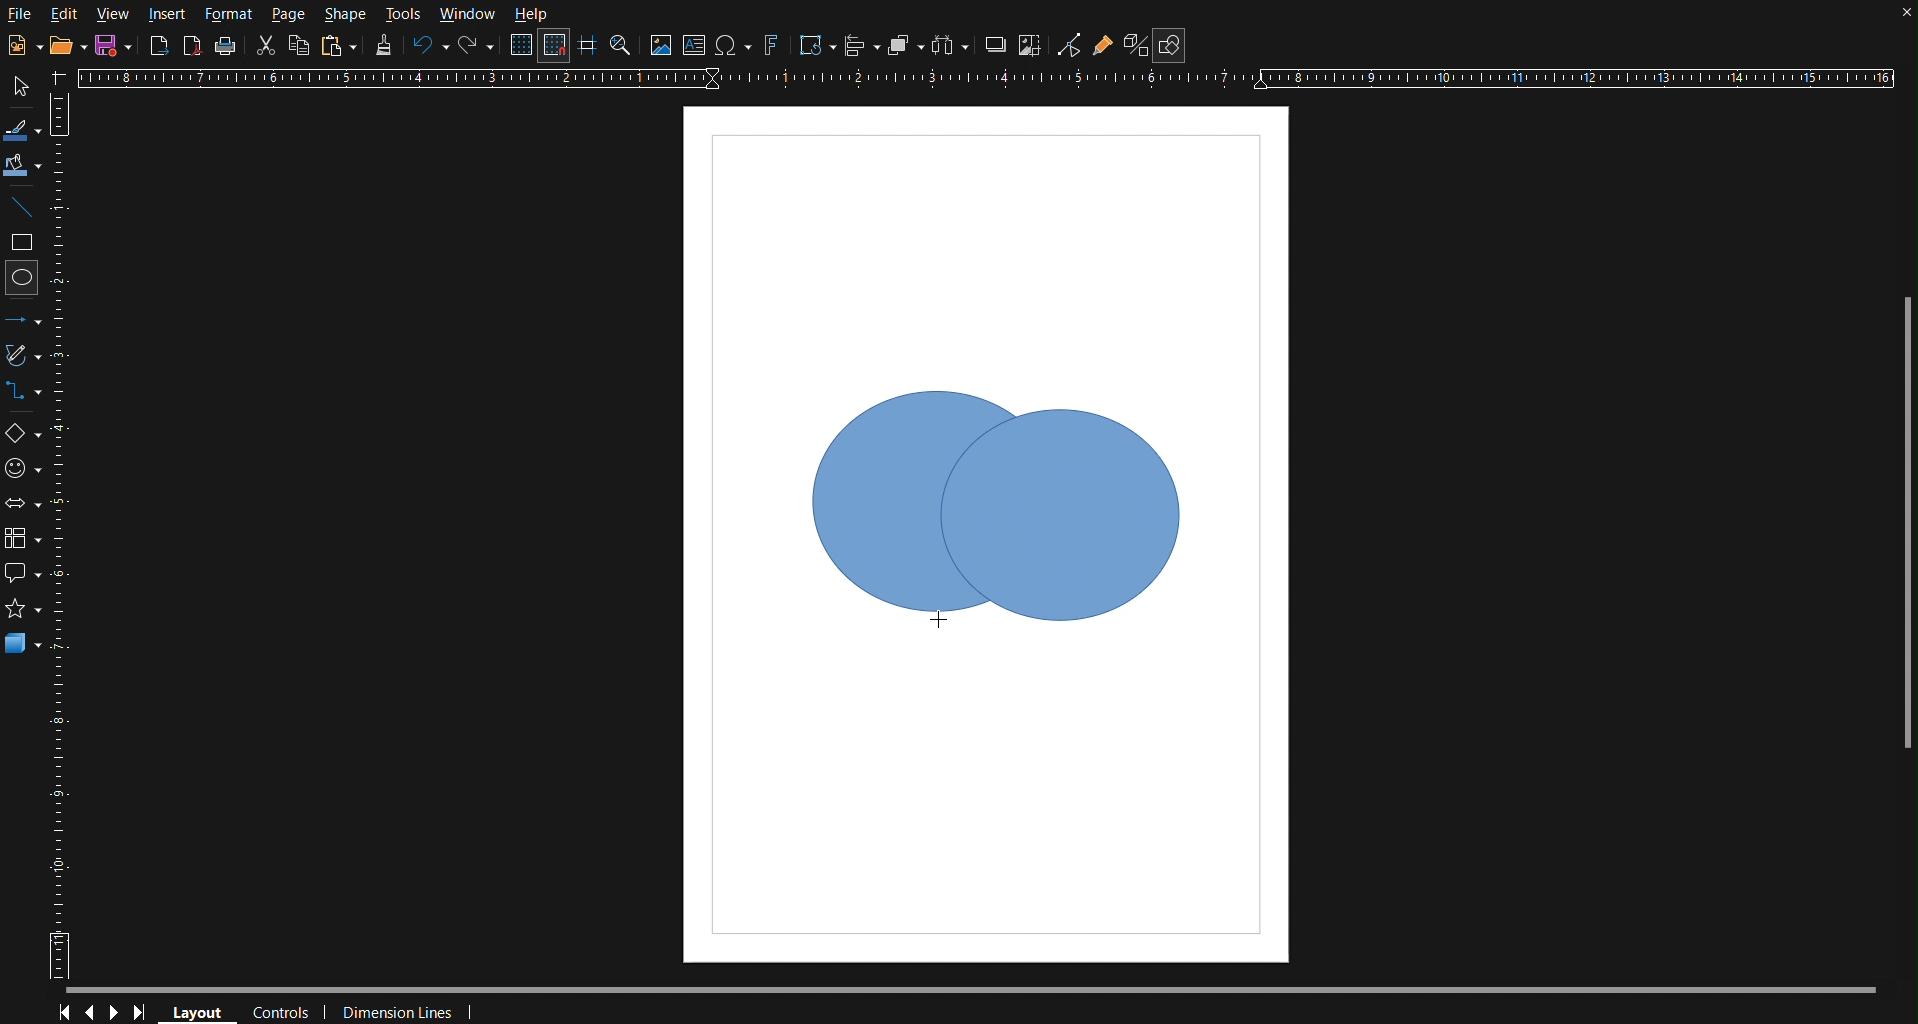  Describe the element at coordinates (283, 1009) in the screenshot. I see `Controls` at that location.